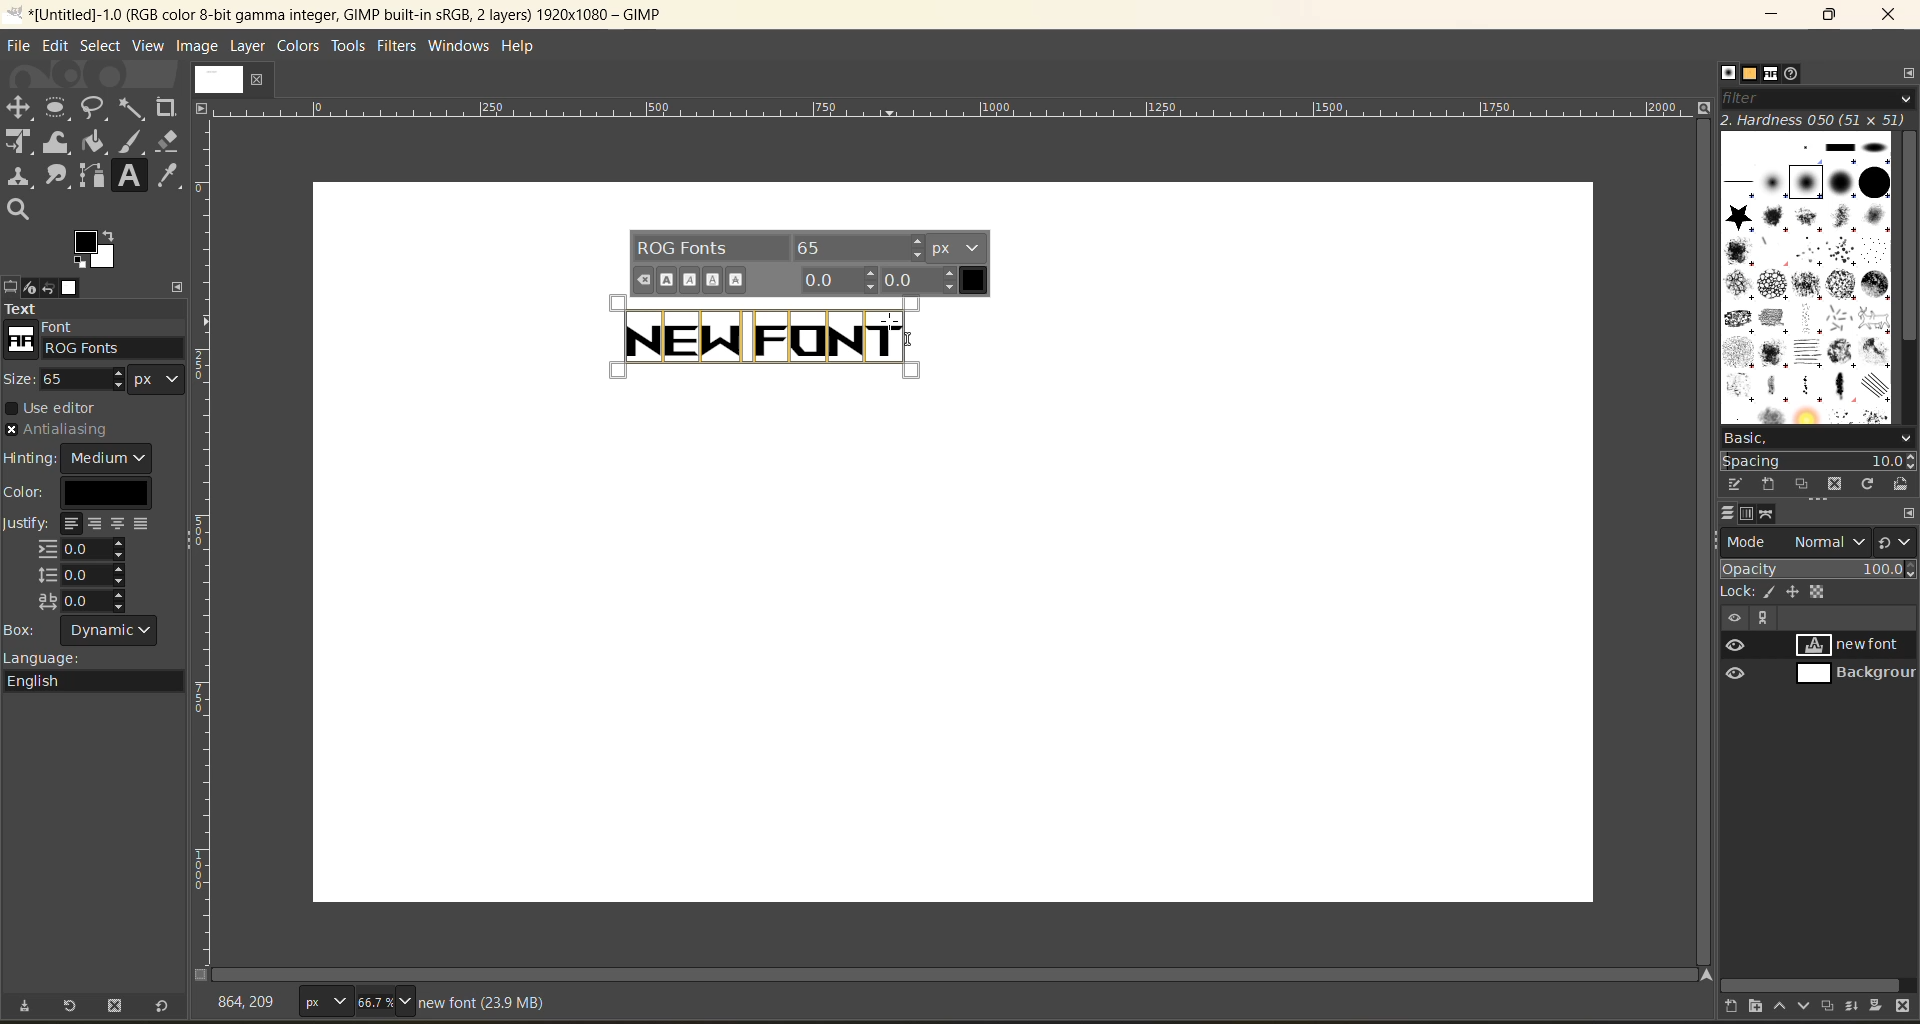 The image size is (1920, 1024). What do you see at coordinates (481, 1003) in the screenshot?
I see `metadata` at bounding box center [481, 1003].